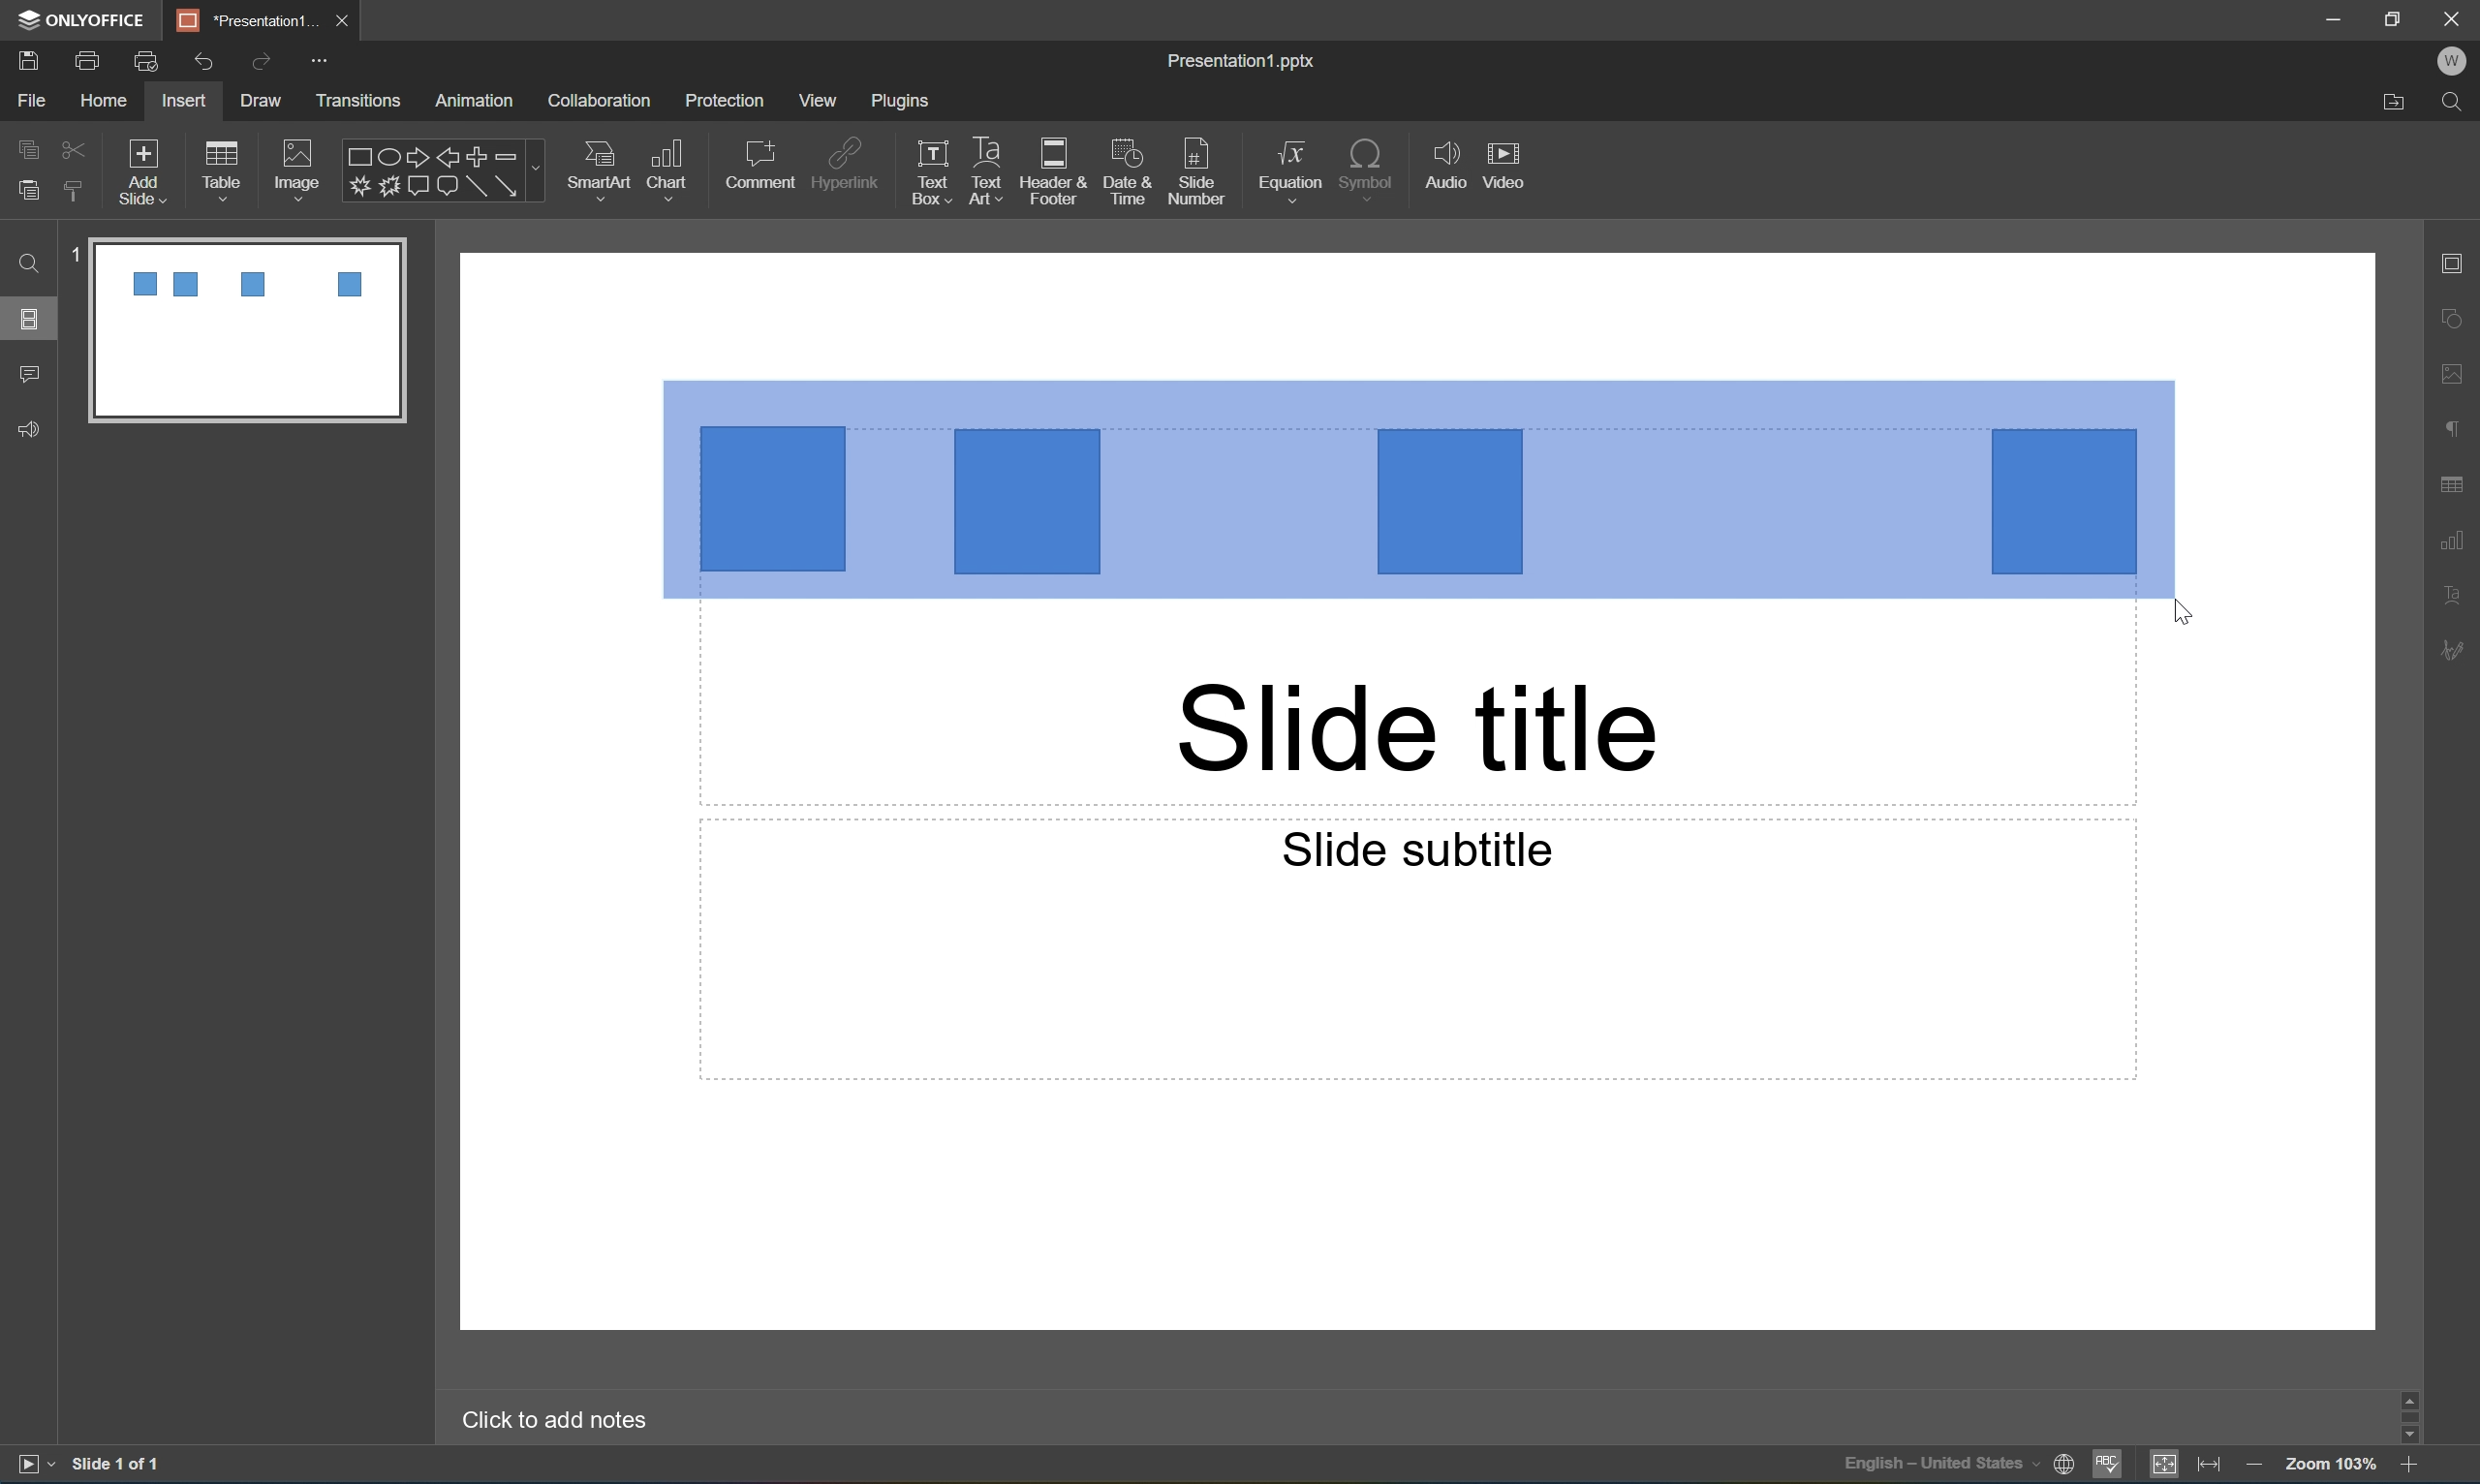 This screenshot has width=2480, height=1484. What do you see at coordinates (1510, 164) in the screenshot?
I see `video` at bounding box center [1510, 164].